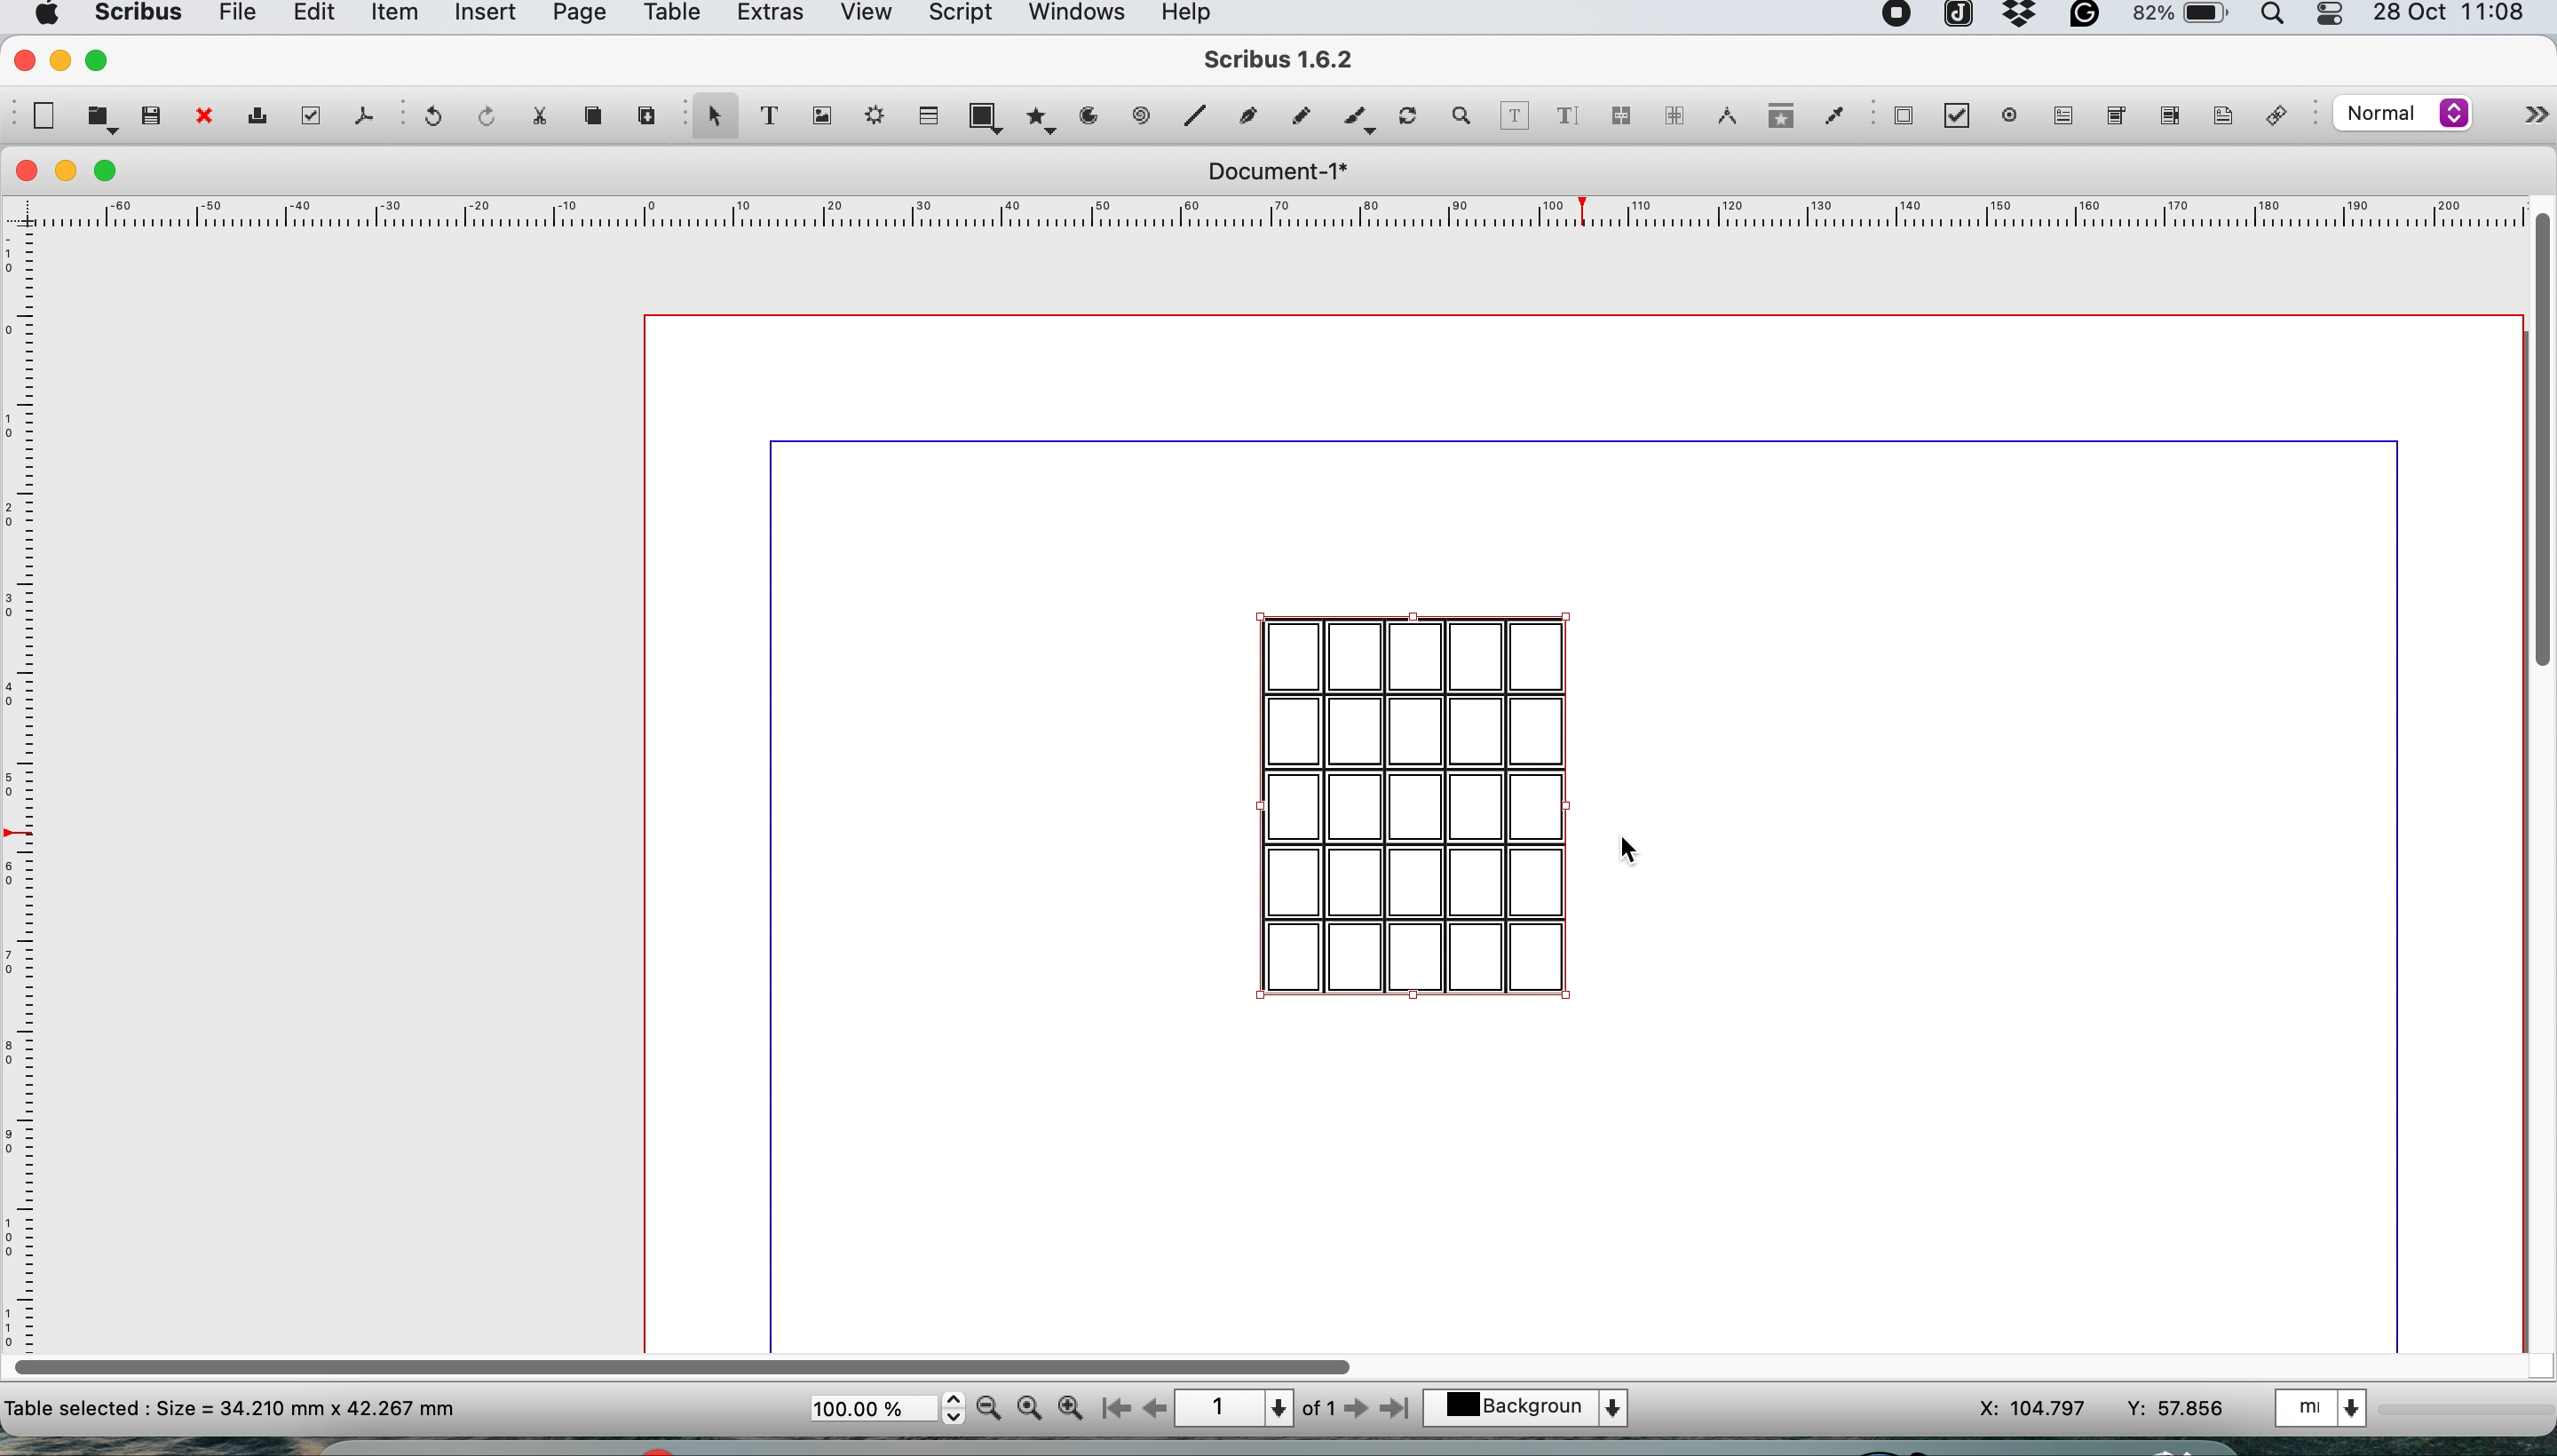 Image resolution: width=2557 pixels, height=1456 pixels. What do you see at coordinates (1898, 17) in the screenshot?
I see `screen recorder` at bounding box center [1898, 17].